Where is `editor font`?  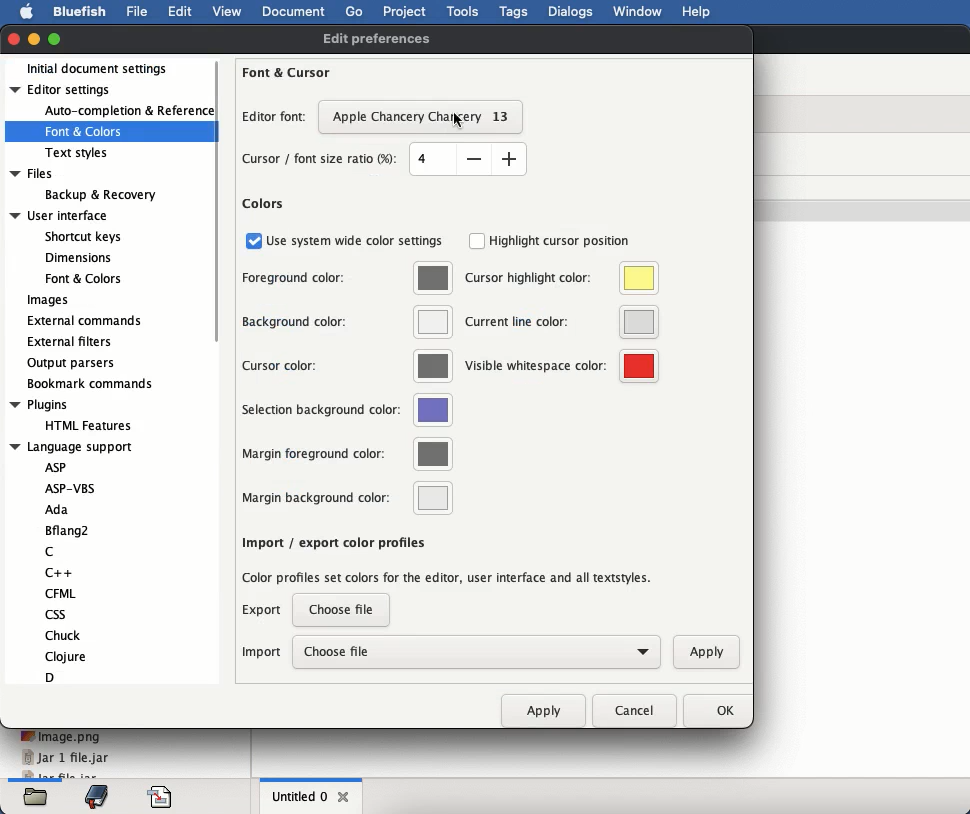 editor font is located at coordinates (276, 119).